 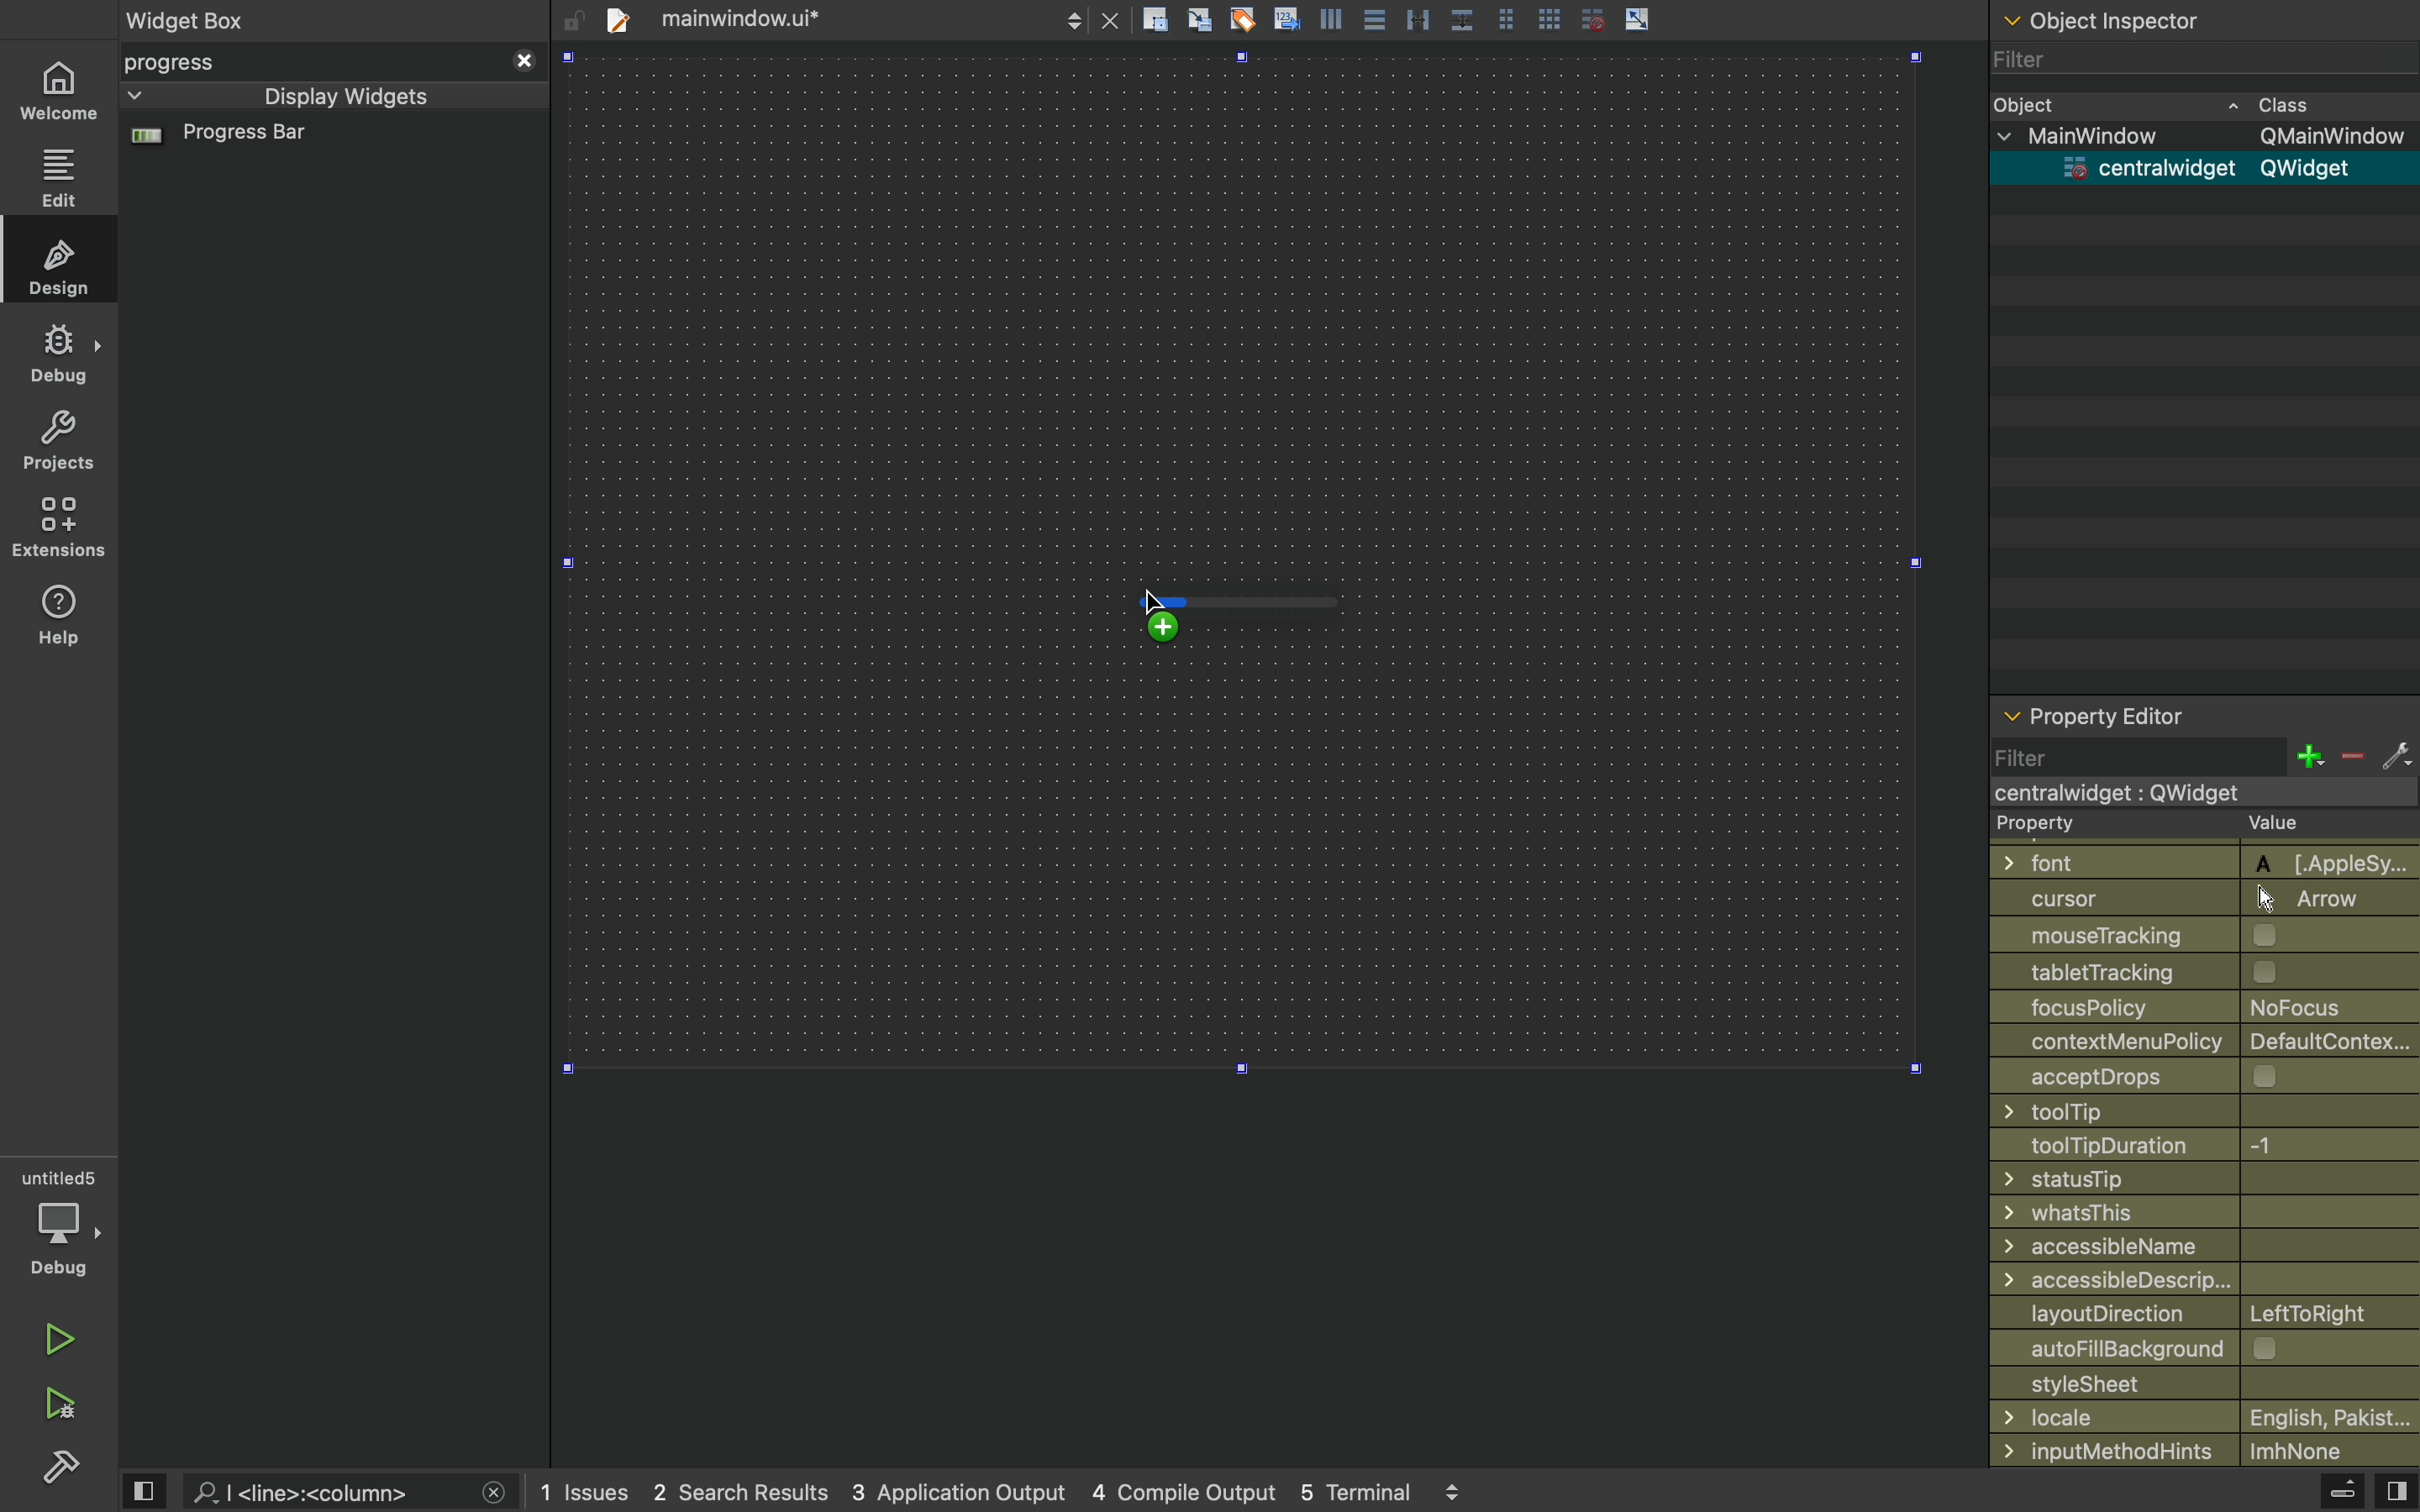 What do you see at coordinates (2188, 1074) in the screenshot?
I see `acceptdrops` at bounding box center [2188, 1074].